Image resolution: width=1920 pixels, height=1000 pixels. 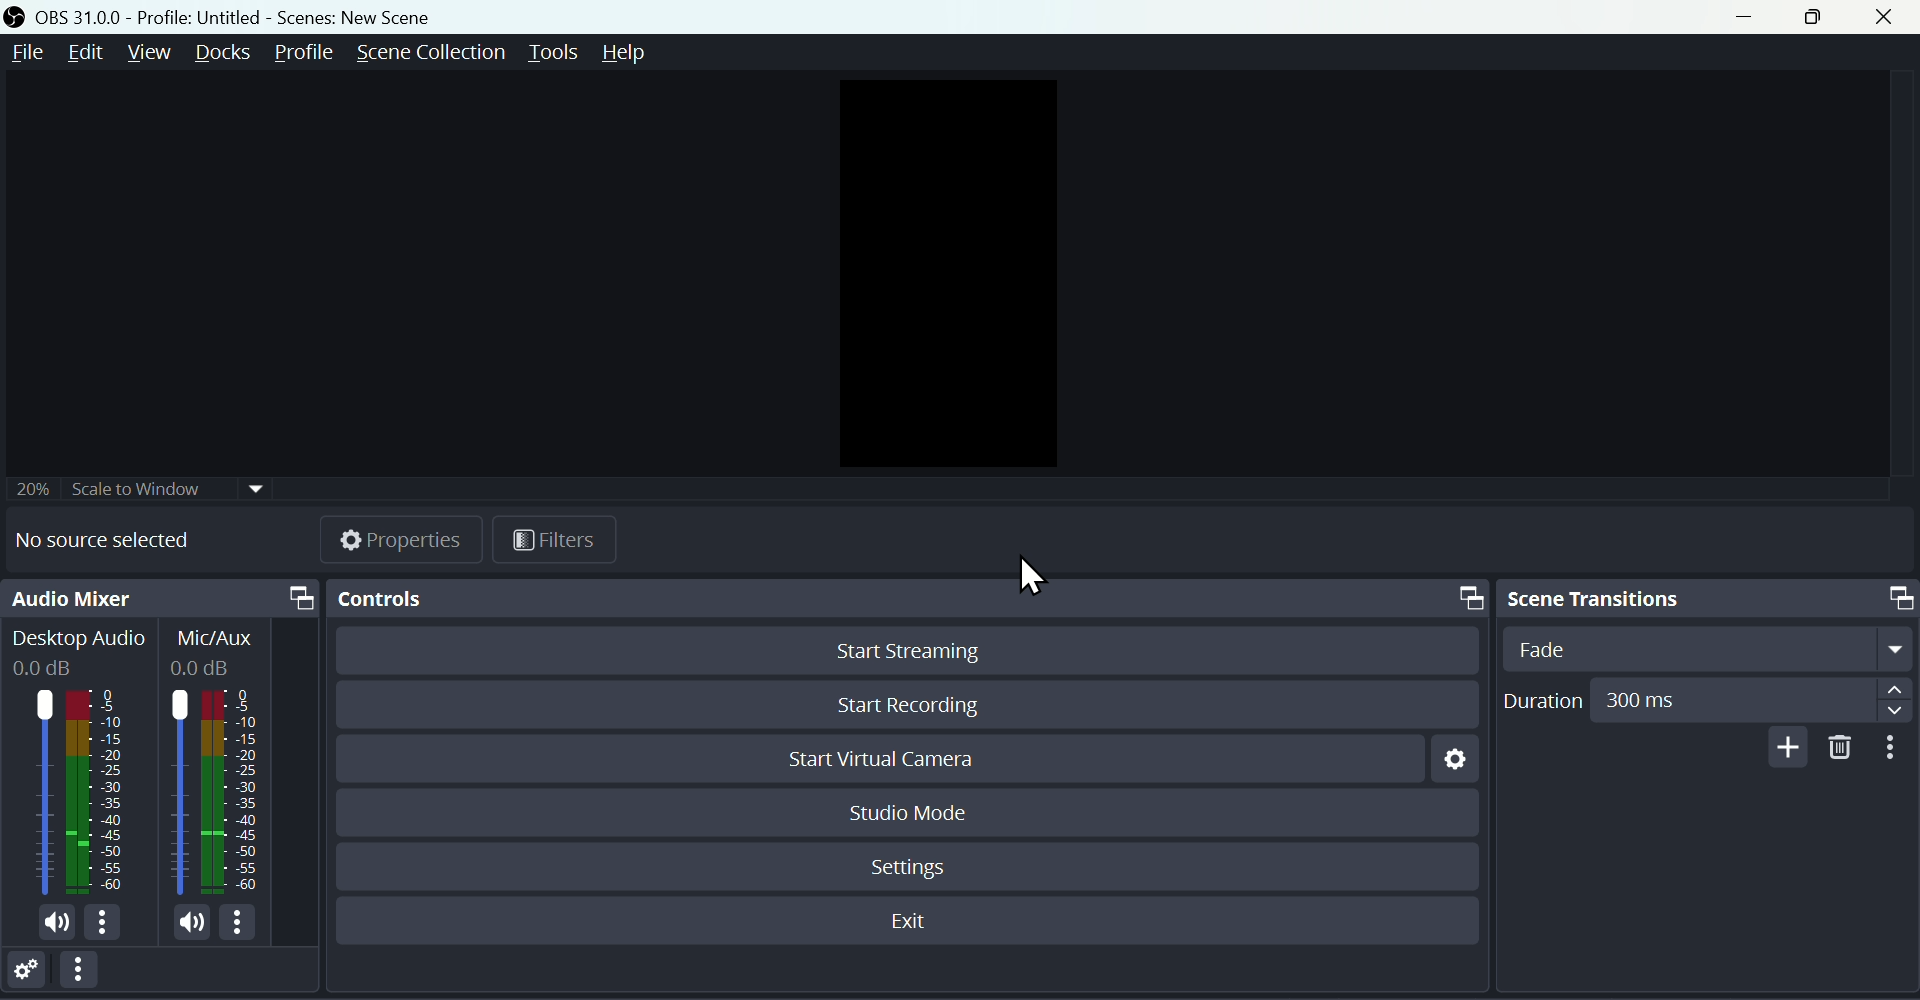 I want to click on Settings, so click(x=1449, y=765).